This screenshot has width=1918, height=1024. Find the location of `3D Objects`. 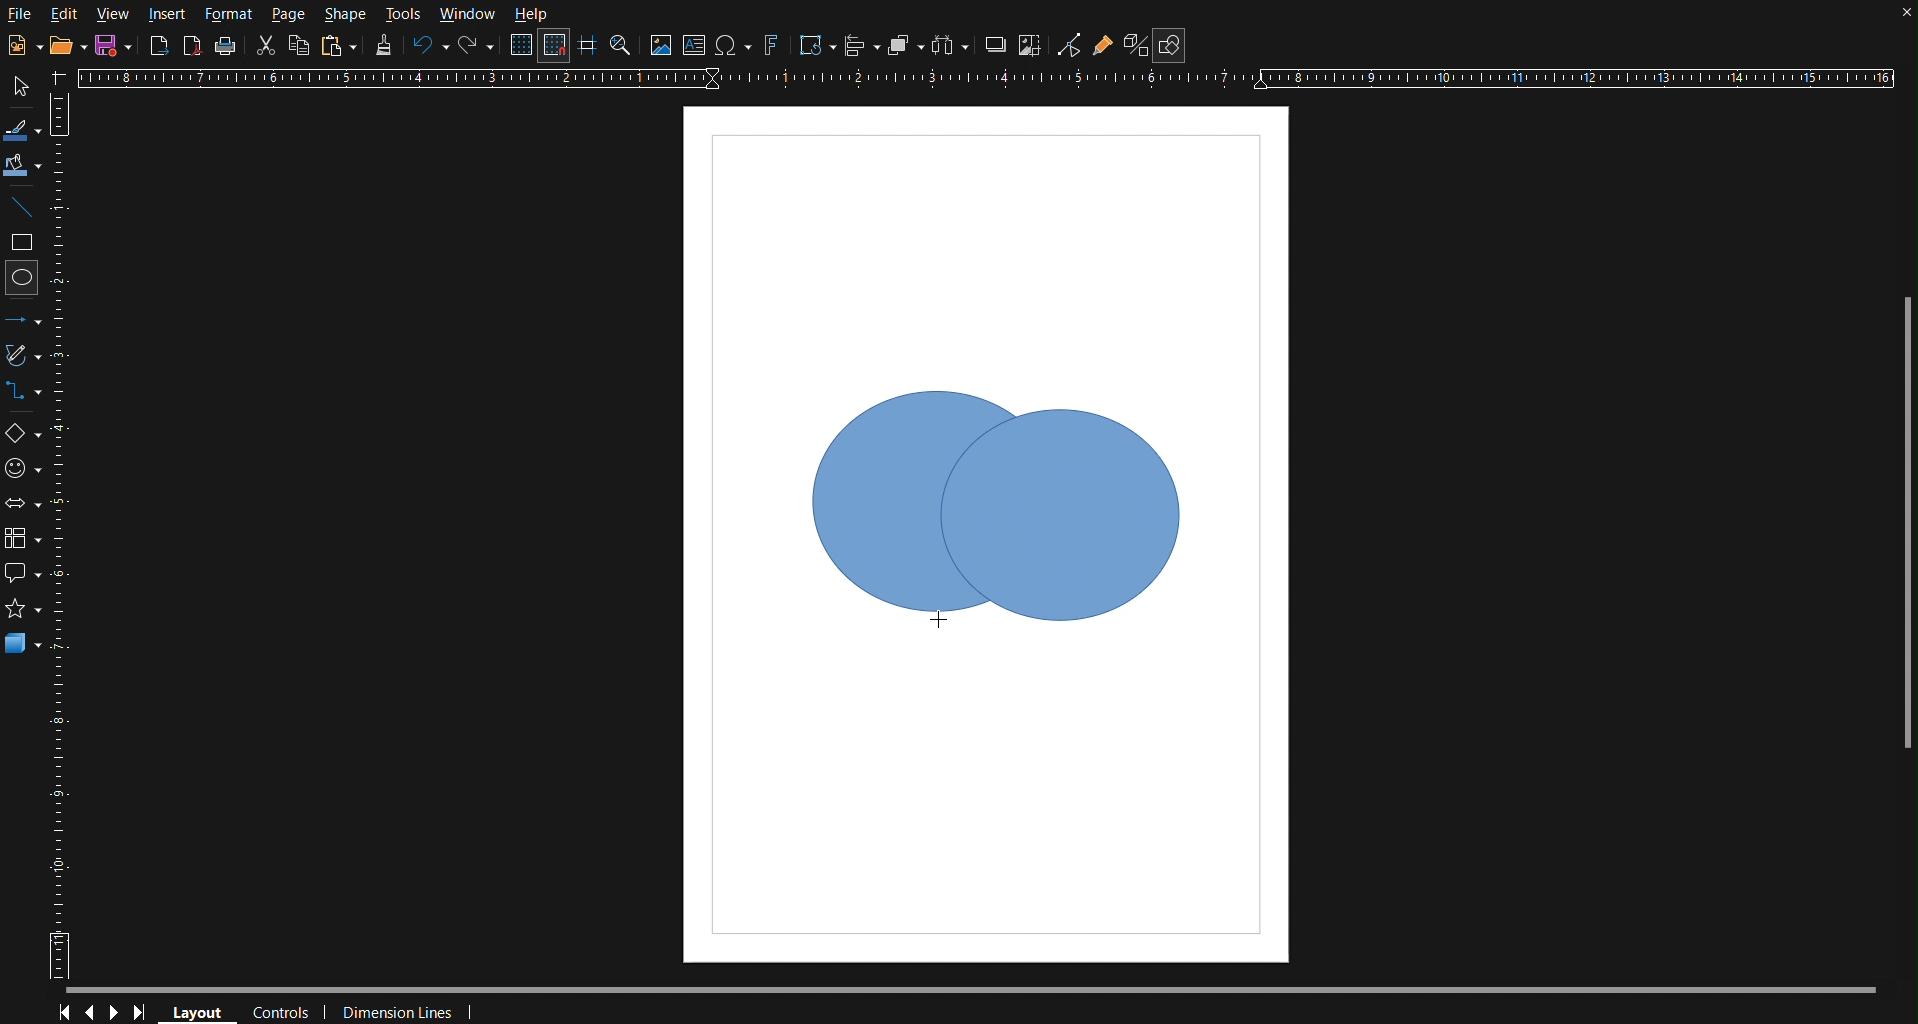

3D Objects is located at coordinates (29, 645).